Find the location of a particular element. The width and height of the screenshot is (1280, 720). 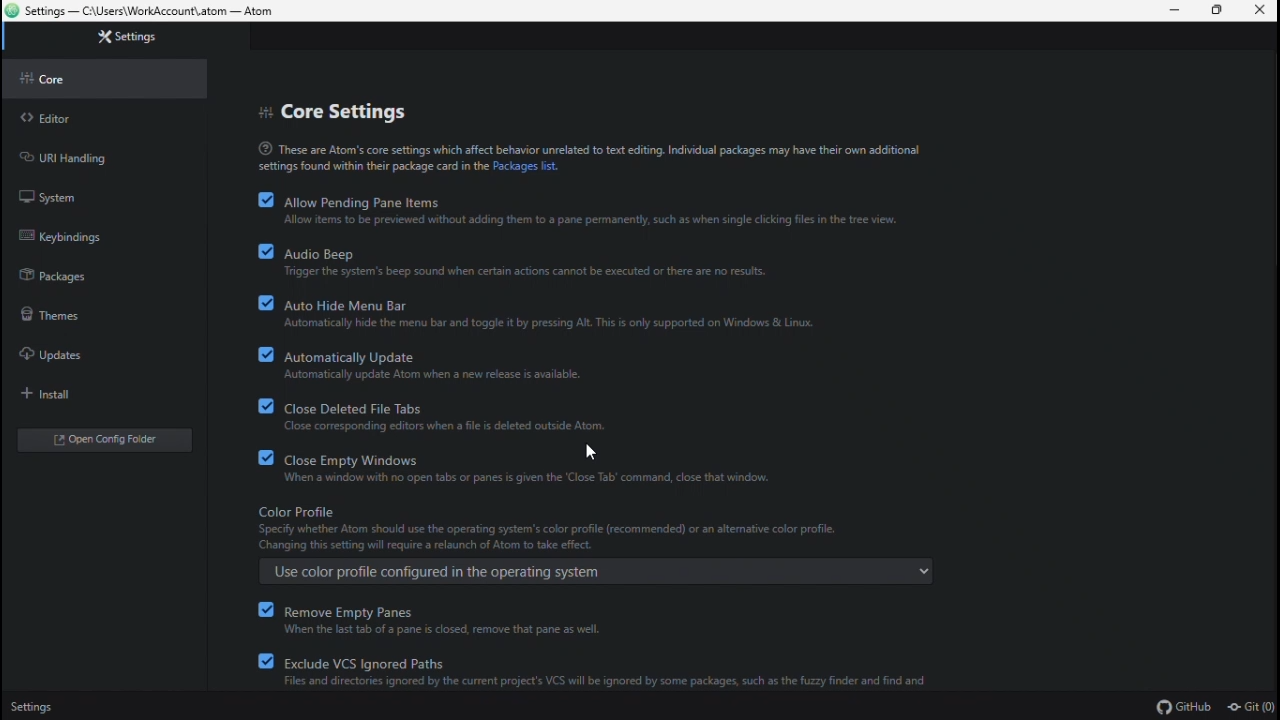

Editor is located at coordinates (95, 115).